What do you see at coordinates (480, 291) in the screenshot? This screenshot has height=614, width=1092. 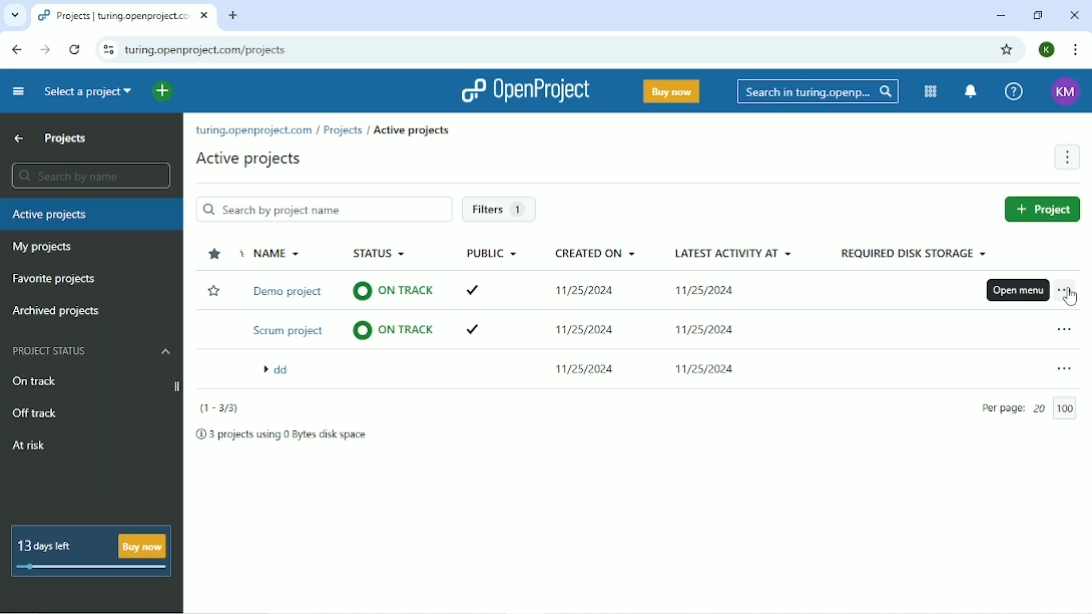 I see `ticked` at bounding box center [480, 291].